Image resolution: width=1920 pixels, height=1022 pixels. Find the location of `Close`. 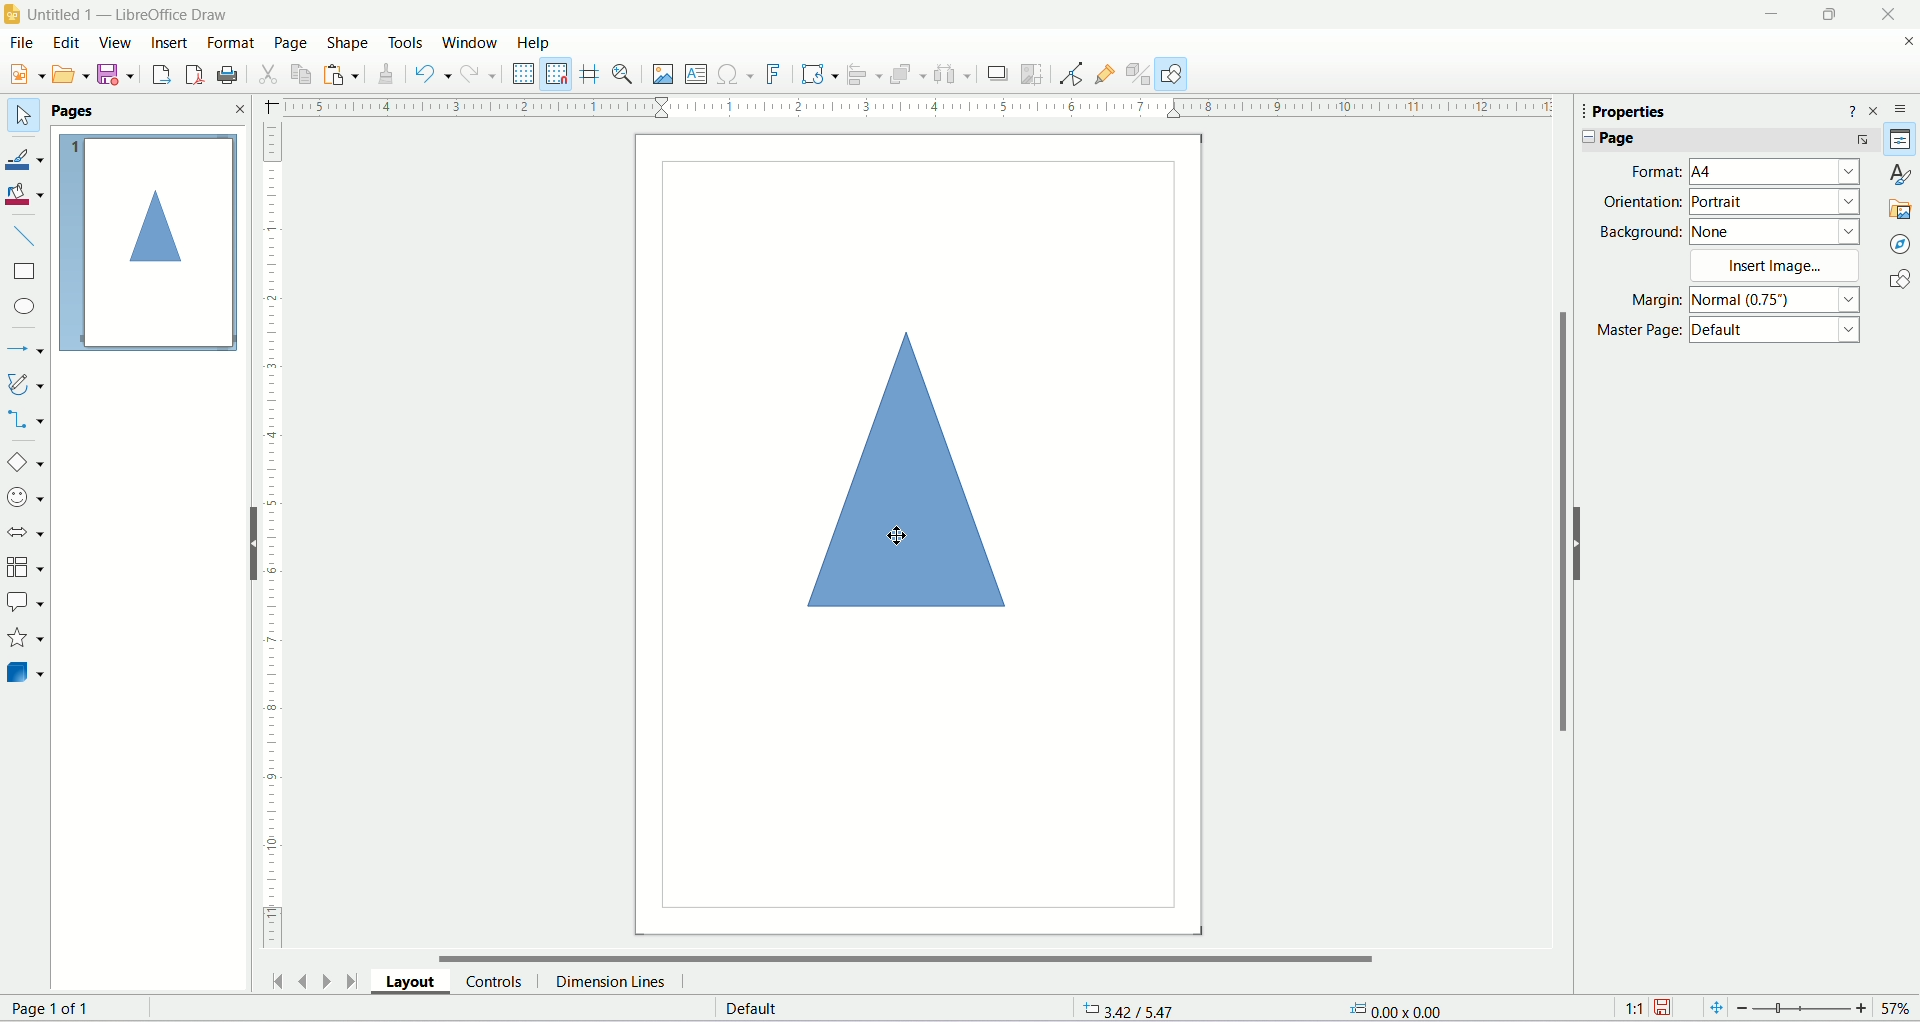

Close is located at coordinates (235, 108).